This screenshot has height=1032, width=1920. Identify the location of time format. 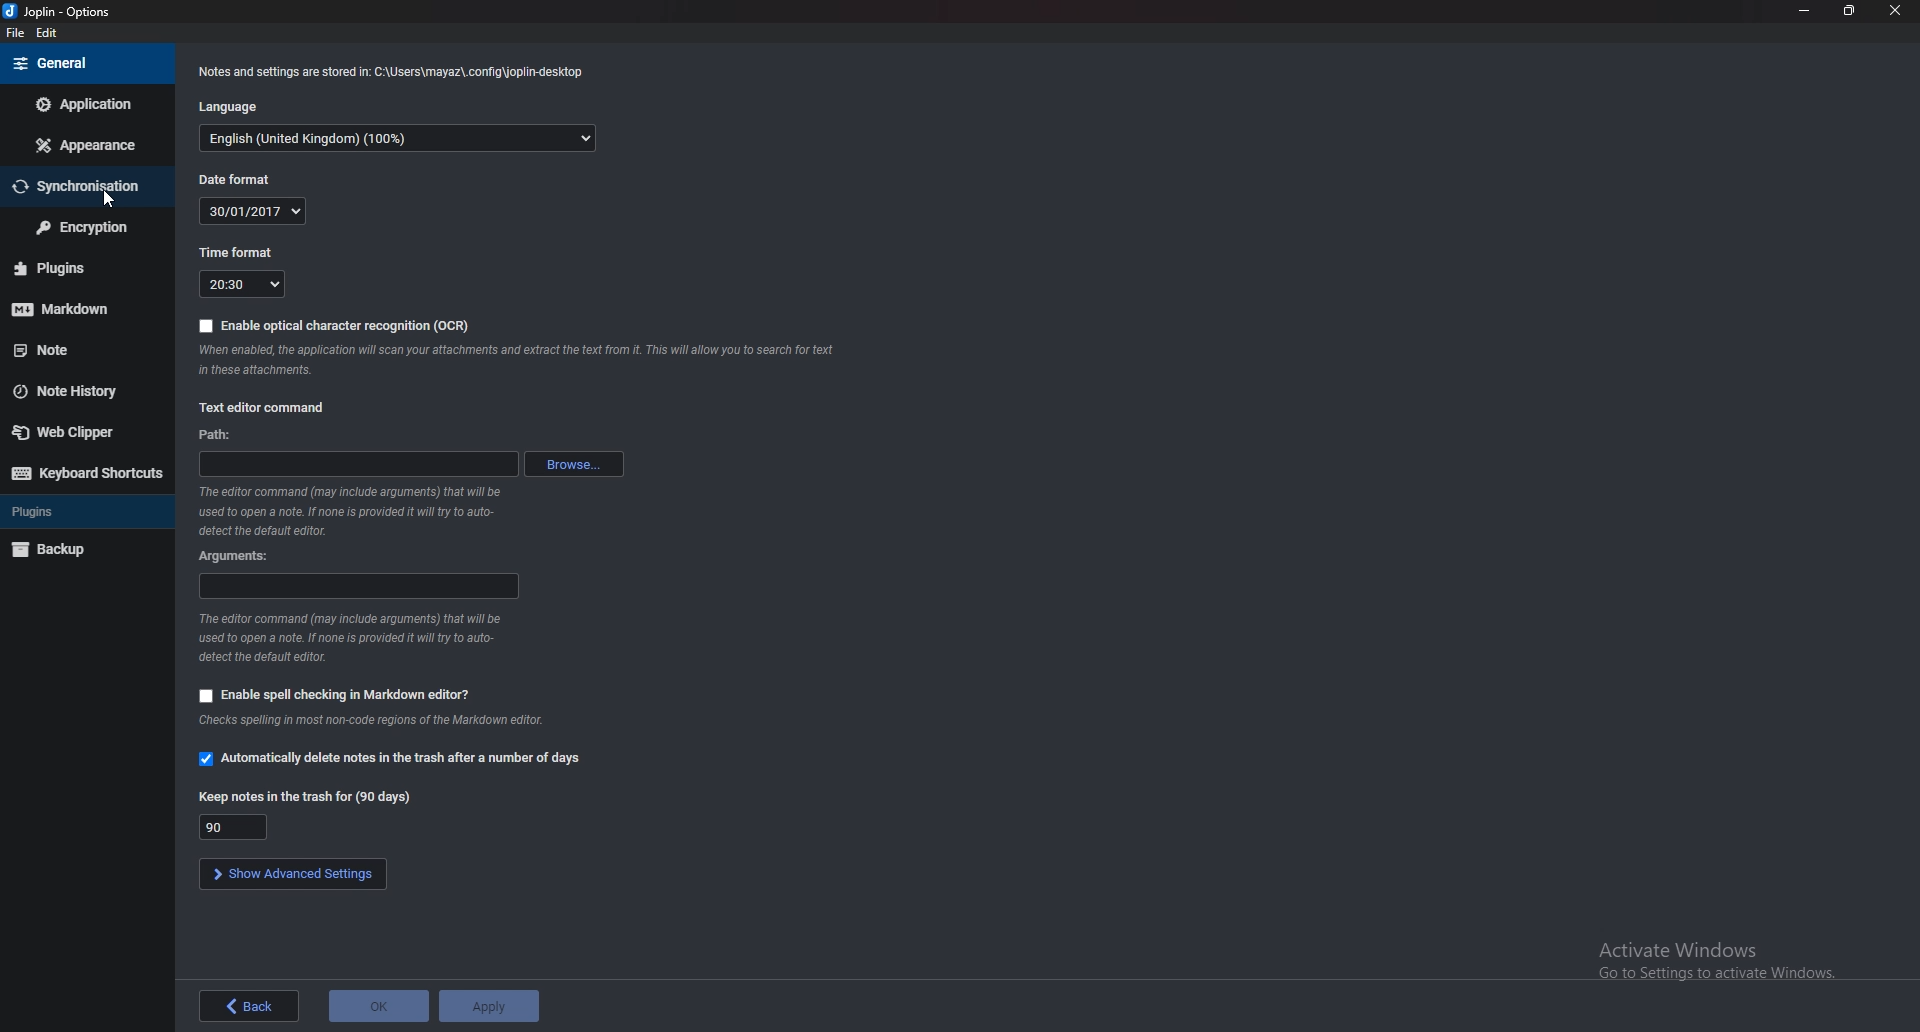
(240, 284).